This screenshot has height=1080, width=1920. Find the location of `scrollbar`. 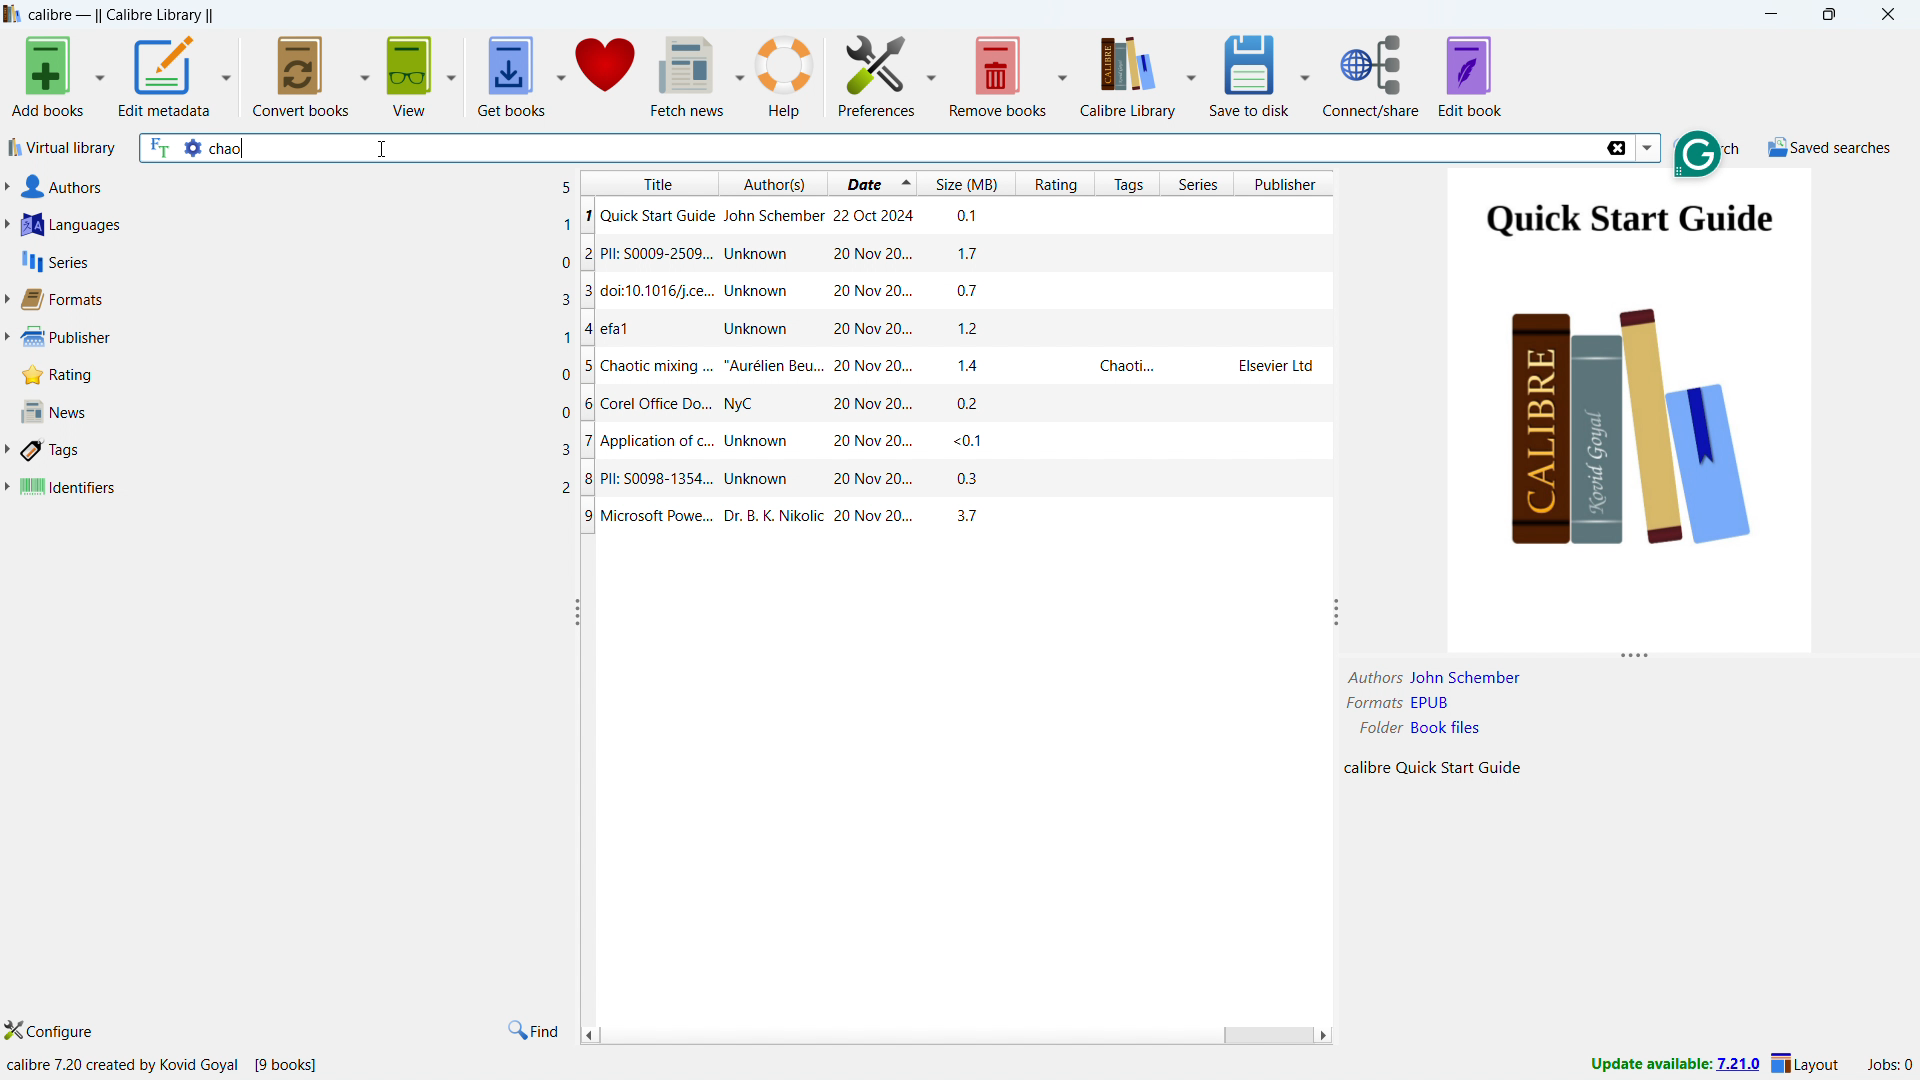

scrollbar is located at coordinates (1268, 1034).